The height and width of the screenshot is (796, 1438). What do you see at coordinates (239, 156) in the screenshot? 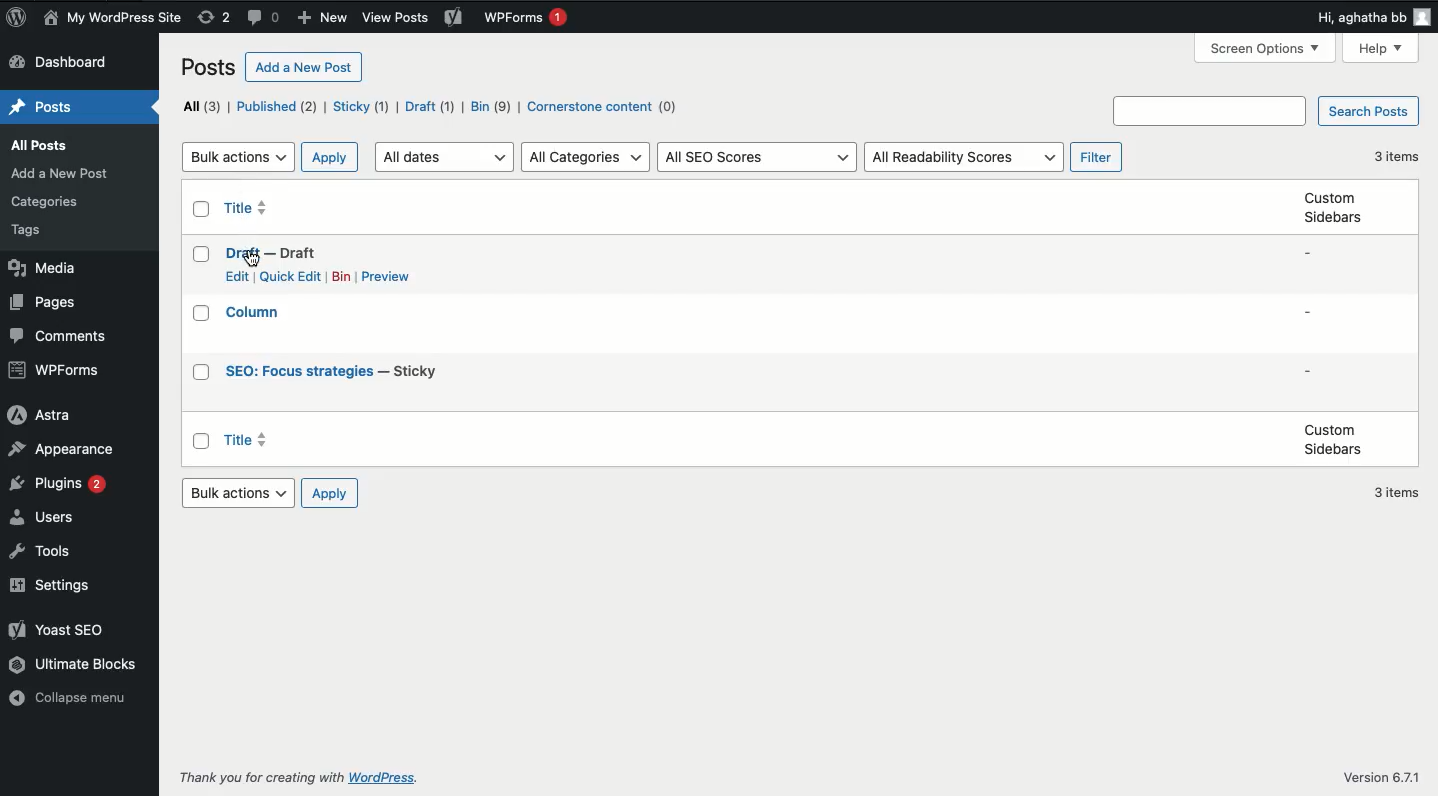
I see `Bulk actions` at bounding box center [239, 156].